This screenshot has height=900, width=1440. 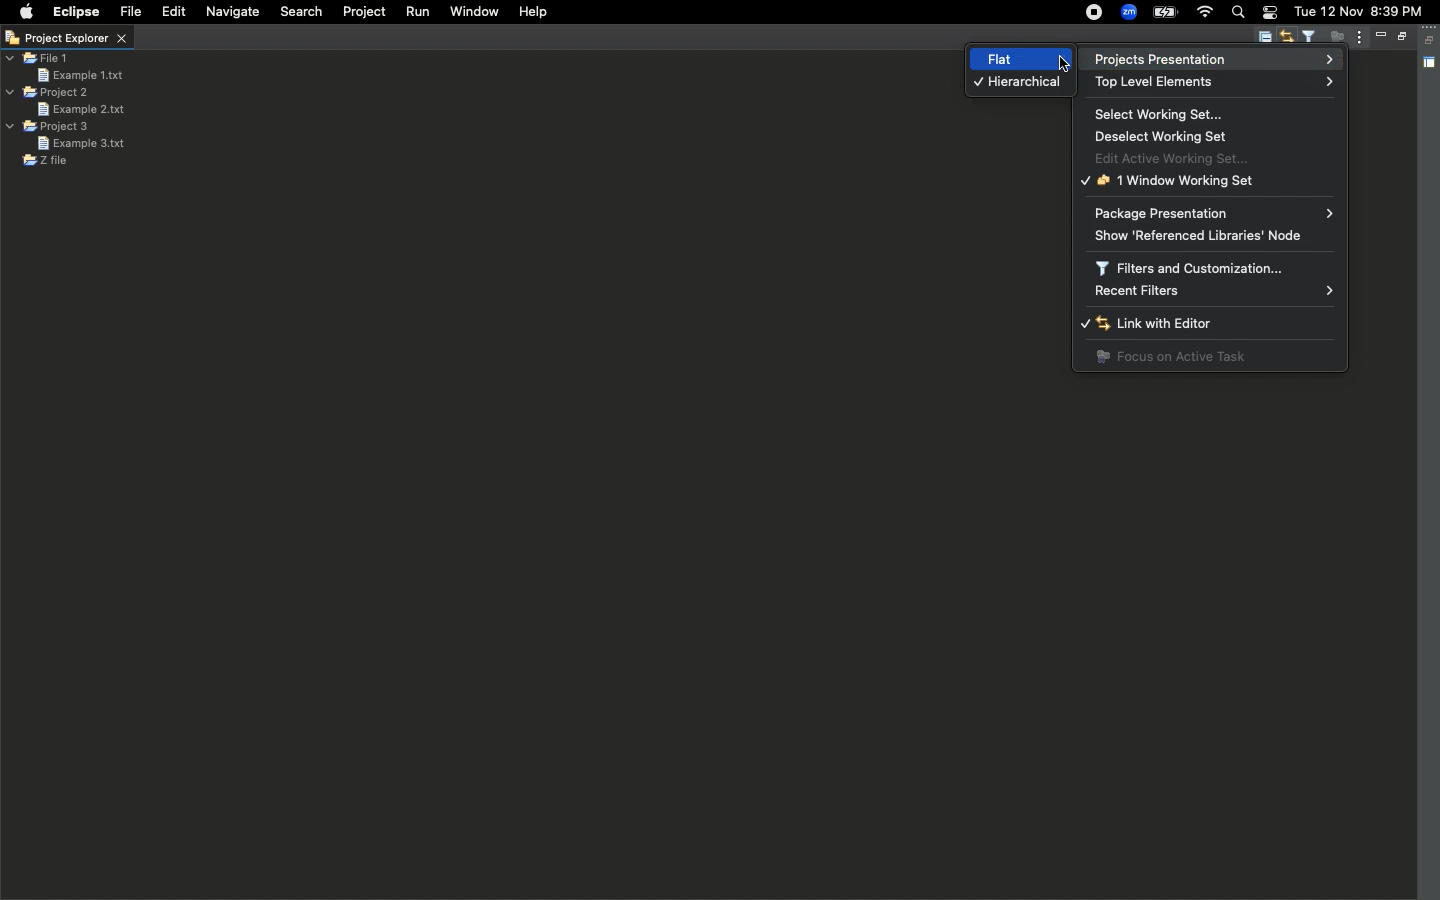 I want to click on Project, so click(x=366, y=13).